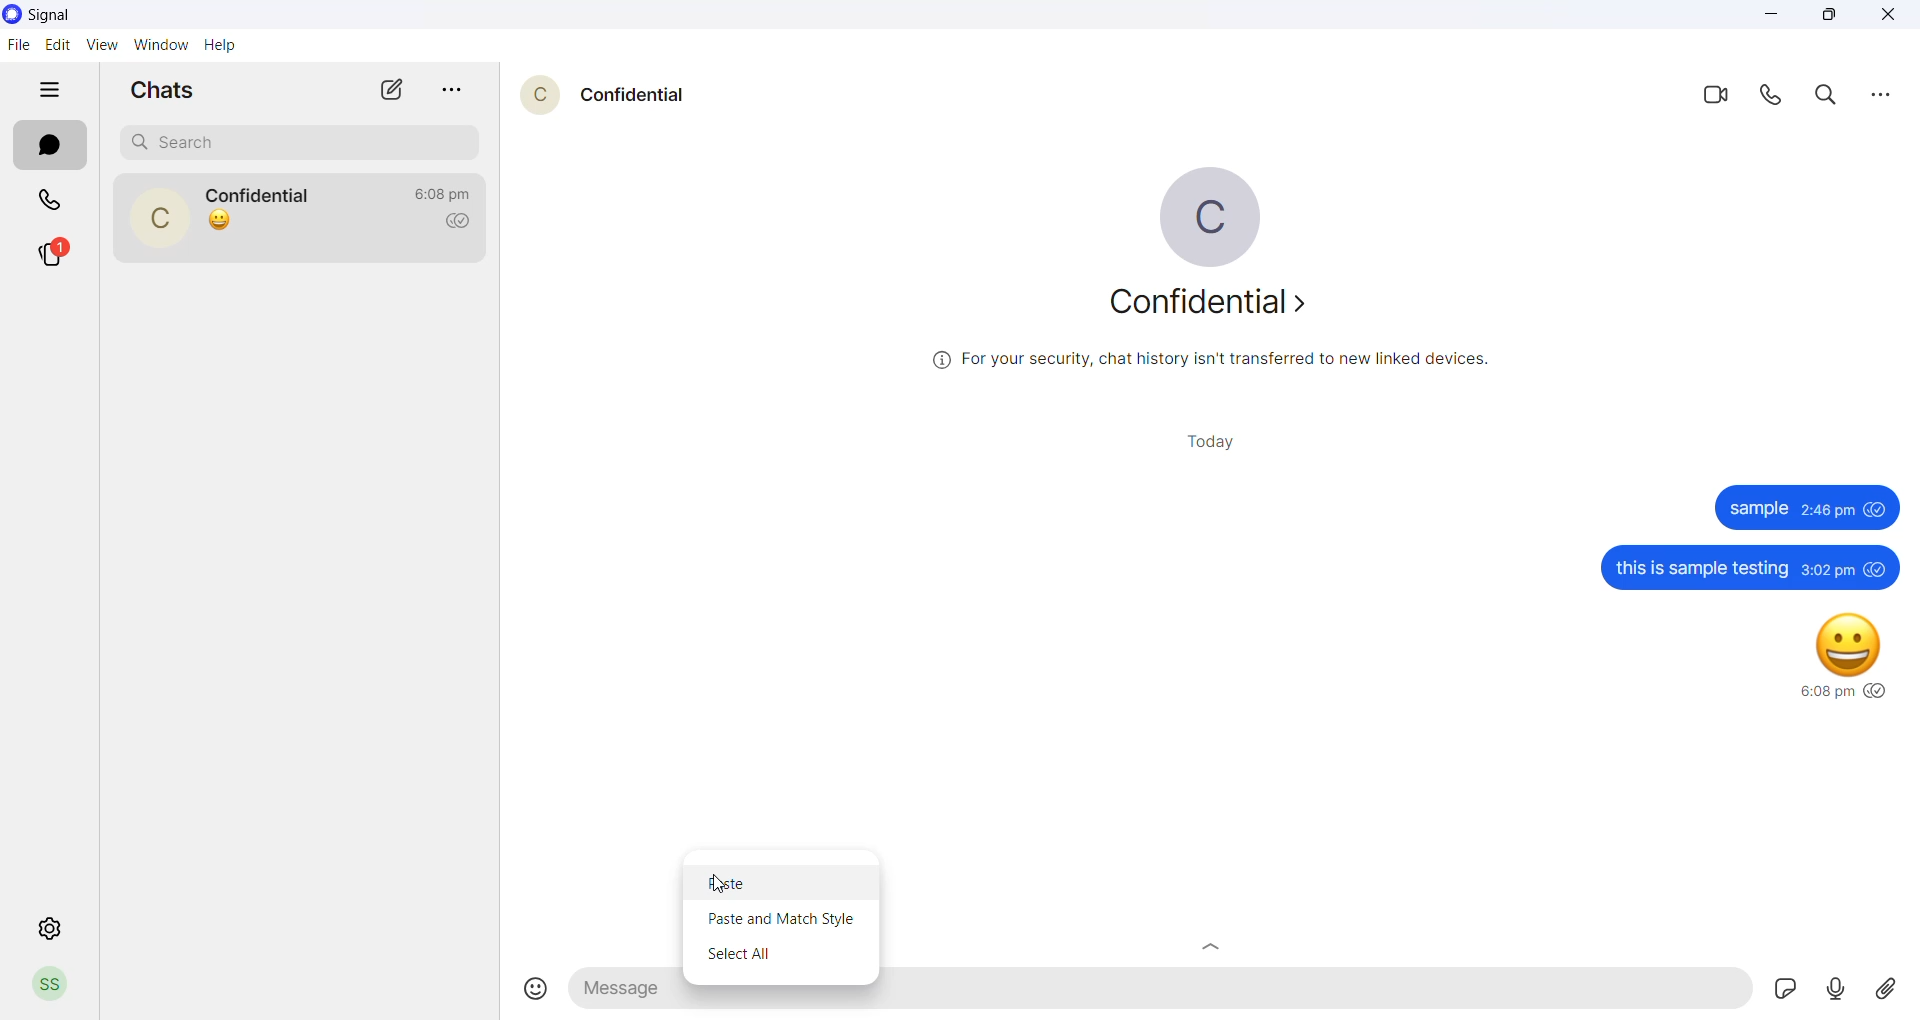 The image size is (1920, 1020). Describe the element at coordinates (58, 45) in the screenshot. I see `edit` at that location.